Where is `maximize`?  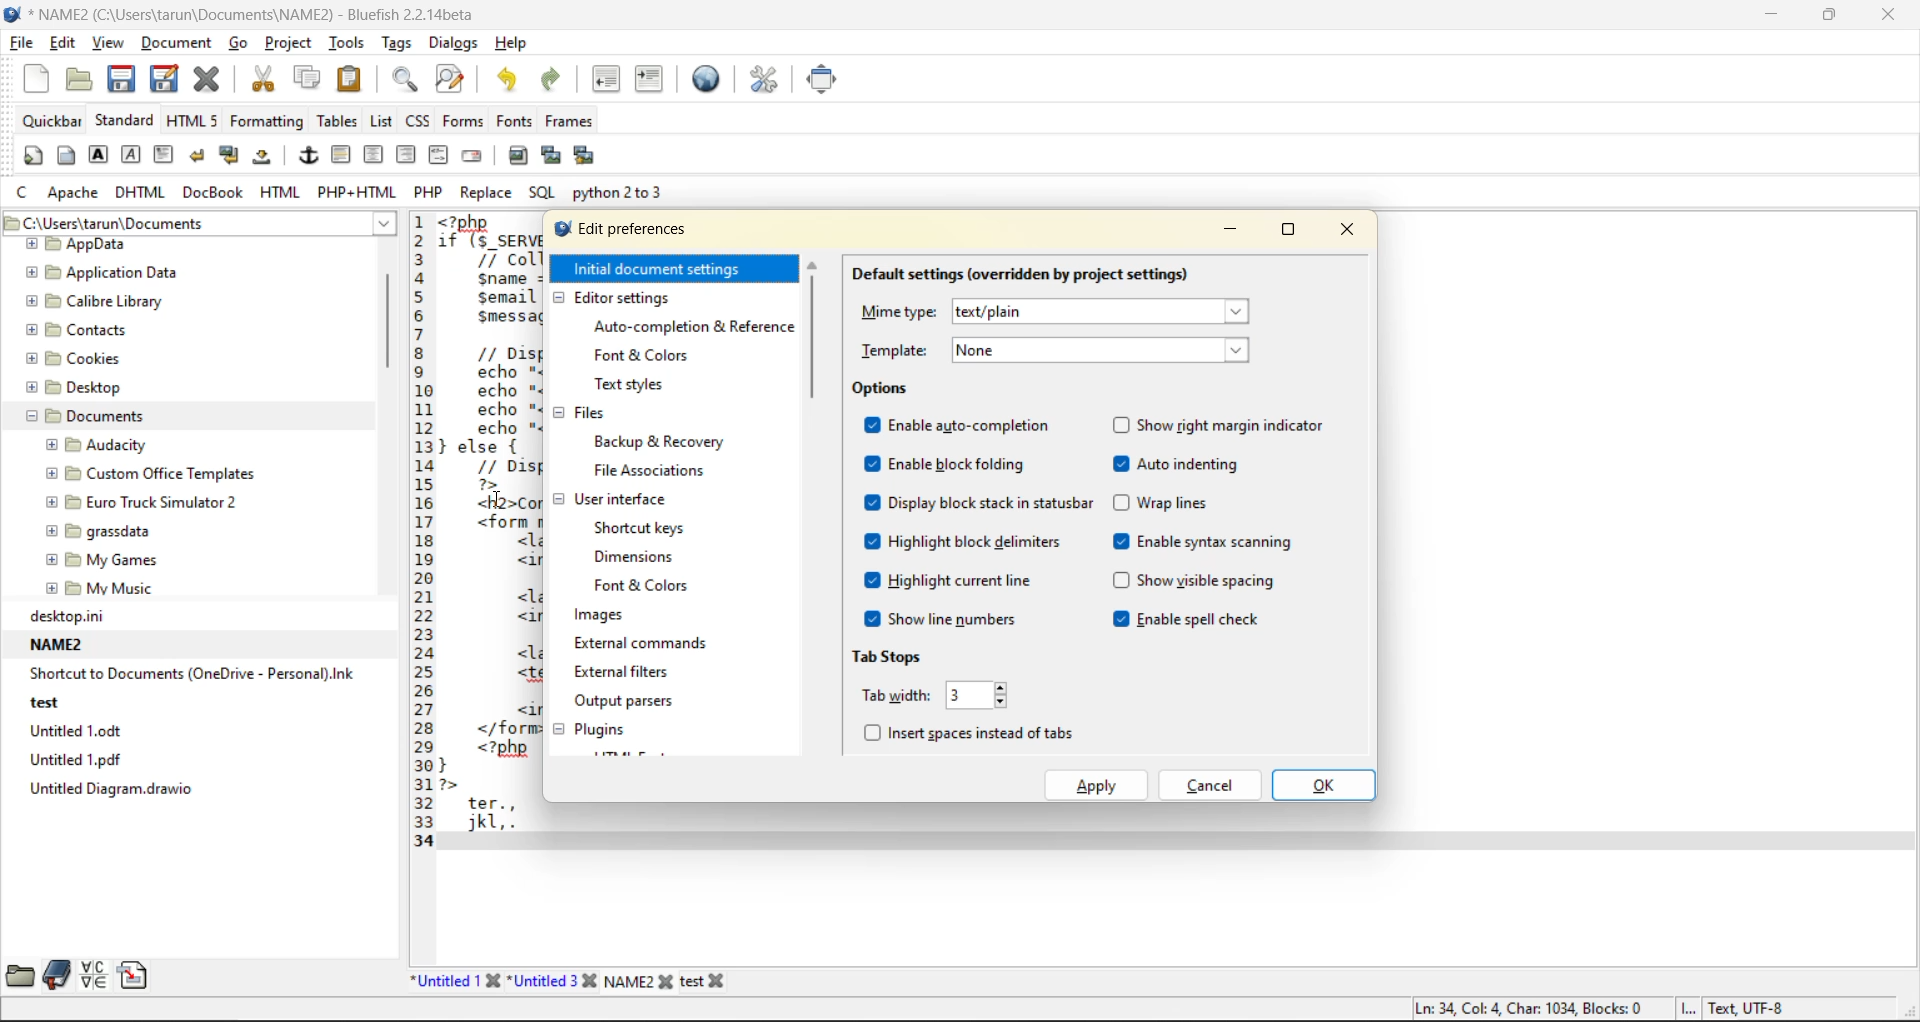
maximize is located at coordinates (1292, 228).